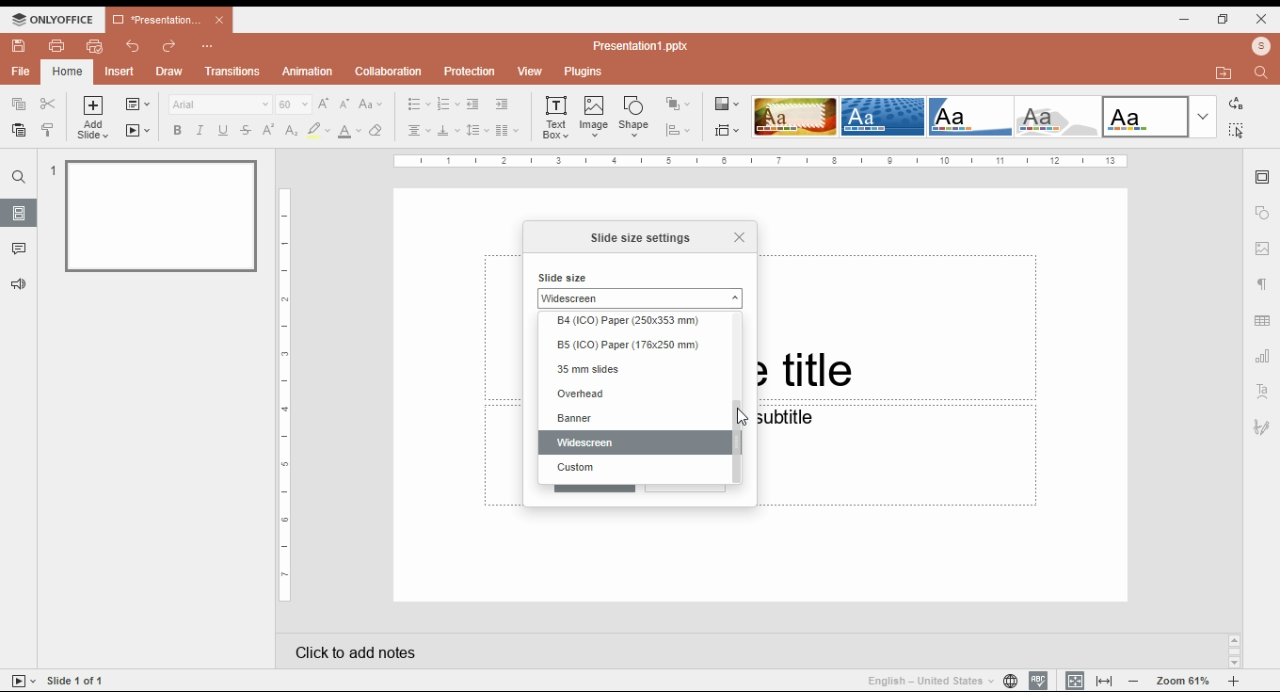 This screenshot has height=692, width=1280. I want to click on ONLYOFFICE, so click(53, 19).